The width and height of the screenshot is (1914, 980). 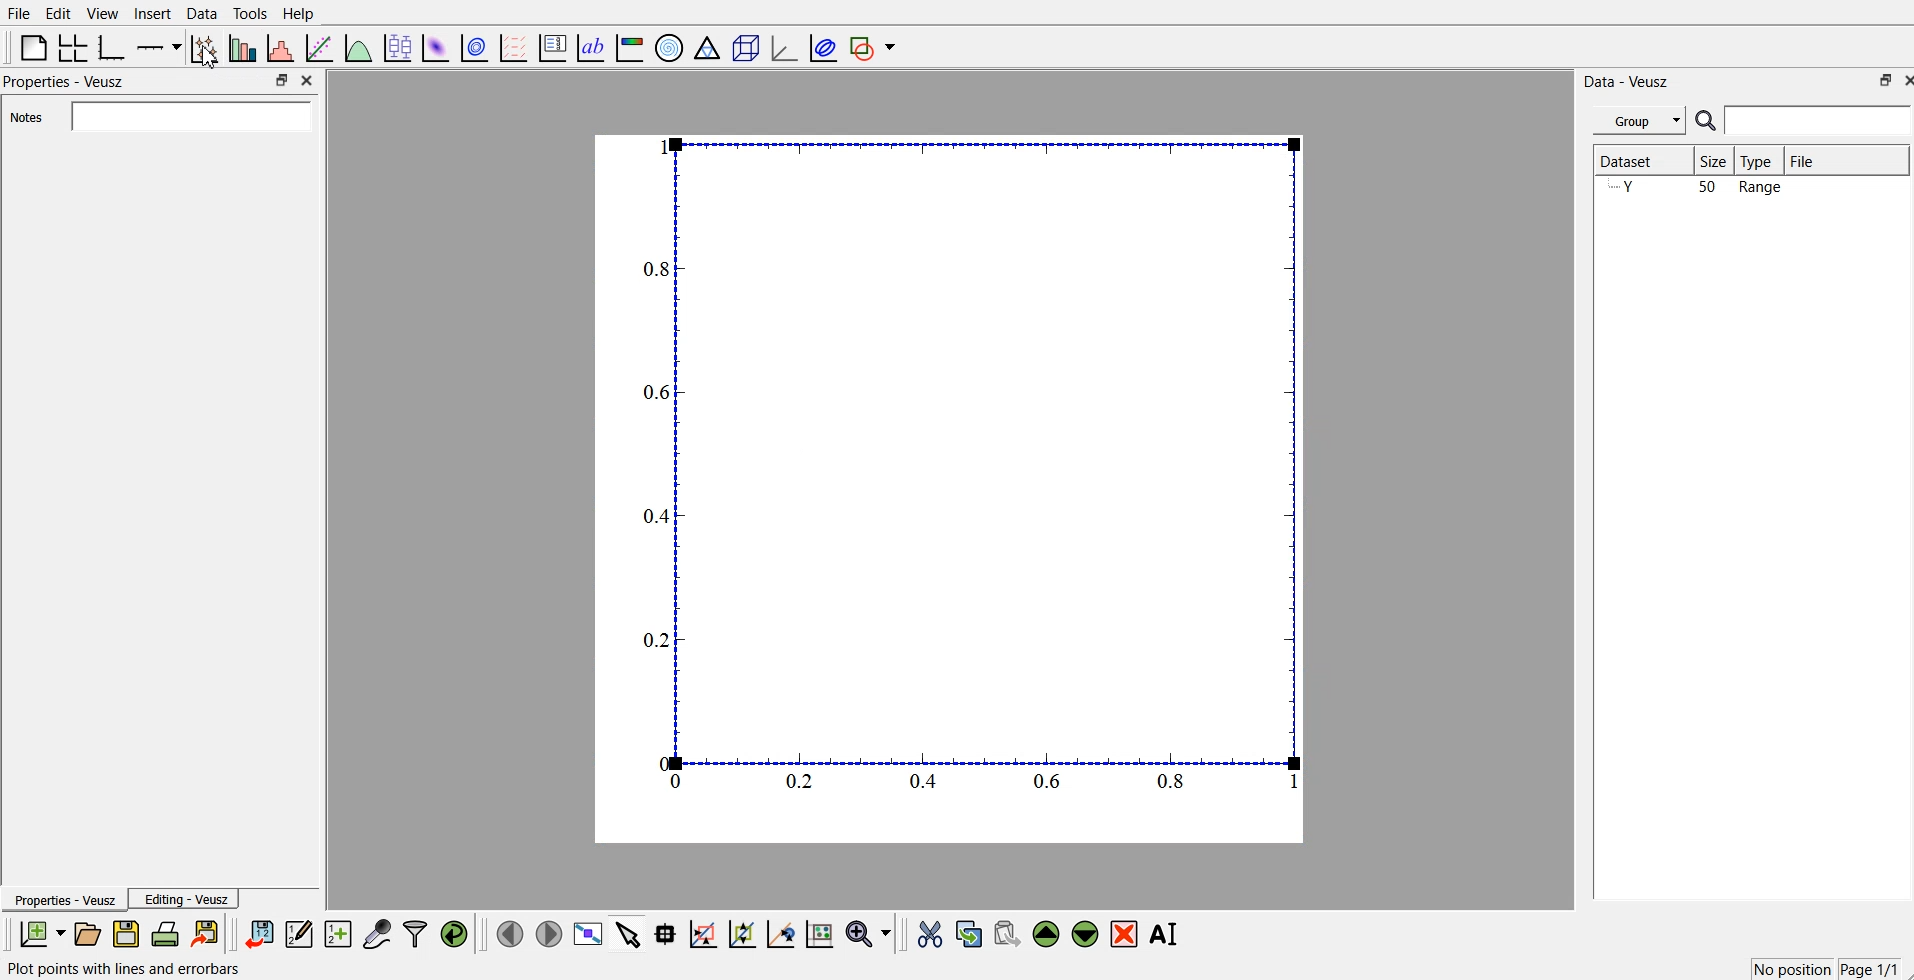 What do you see at coordinates (213, 63) in the screenshot?
I see `cursor` at bounding box center [213, 63].